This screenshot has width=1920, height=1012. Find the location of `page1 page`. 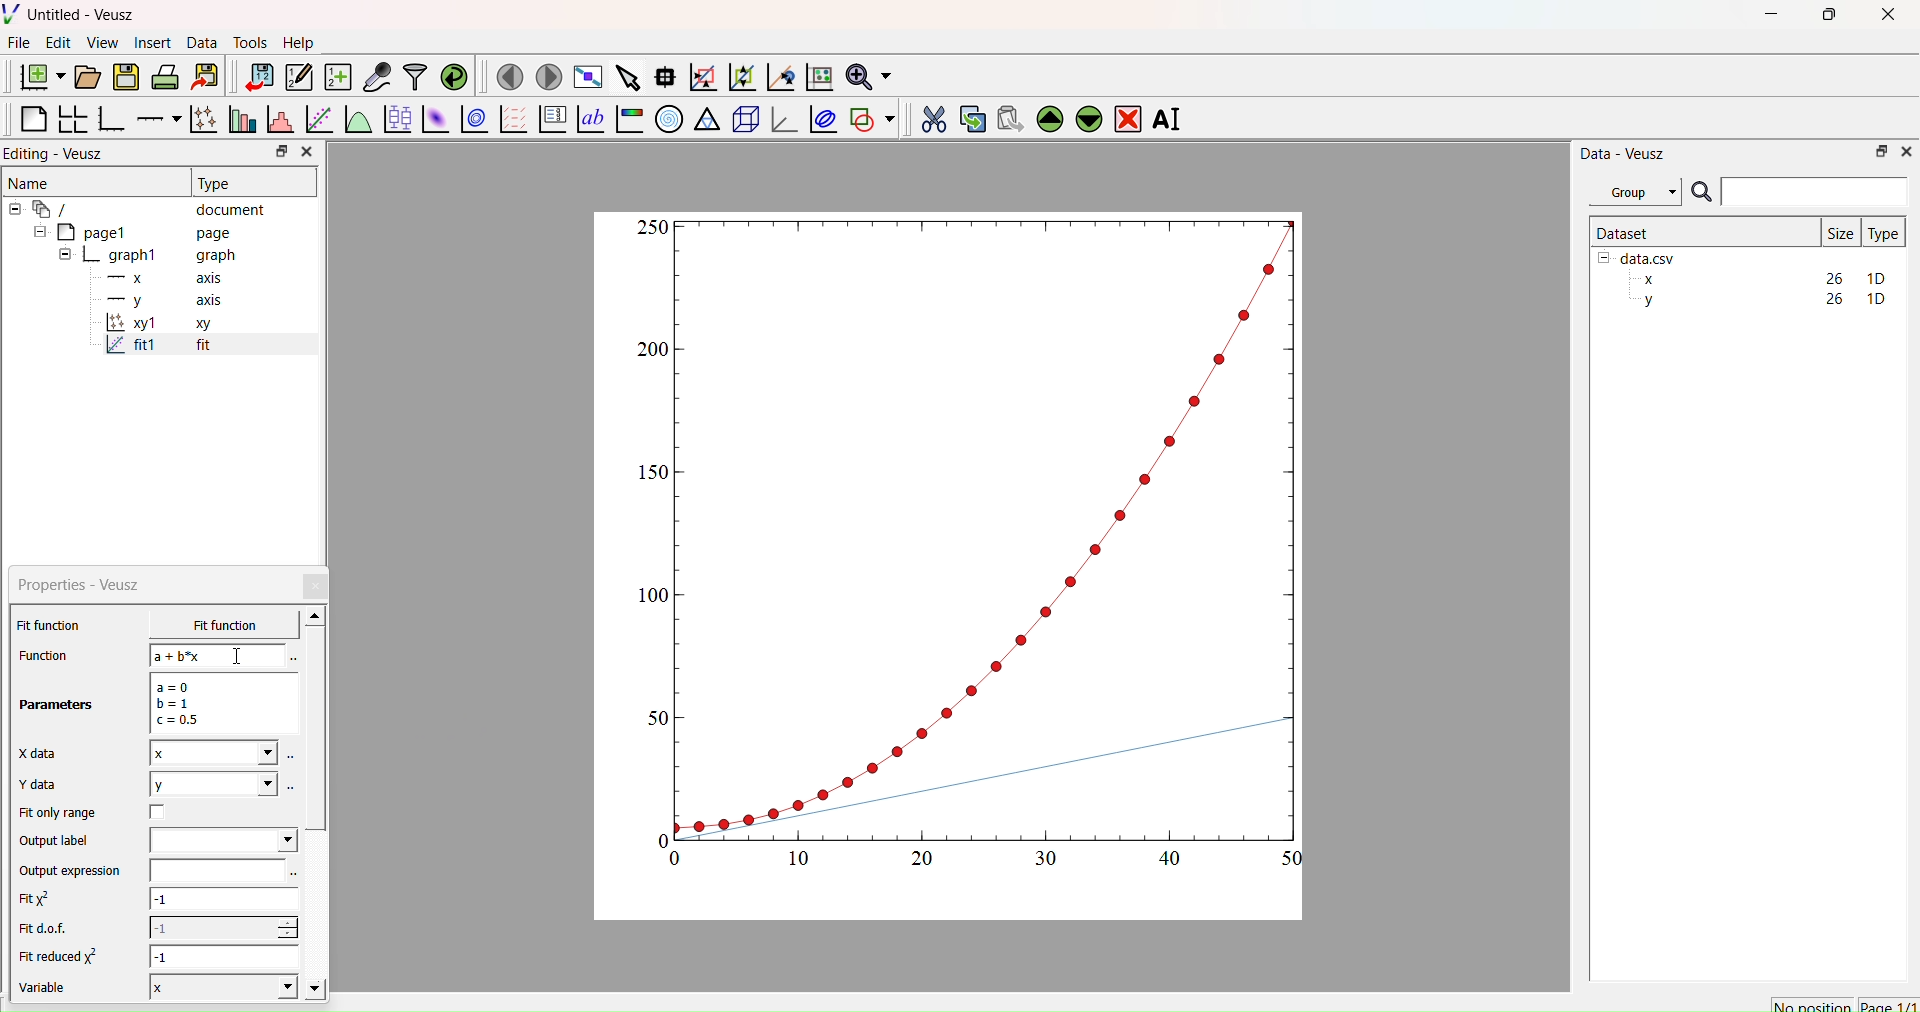

page1 page is located at coordinates (133, 231).